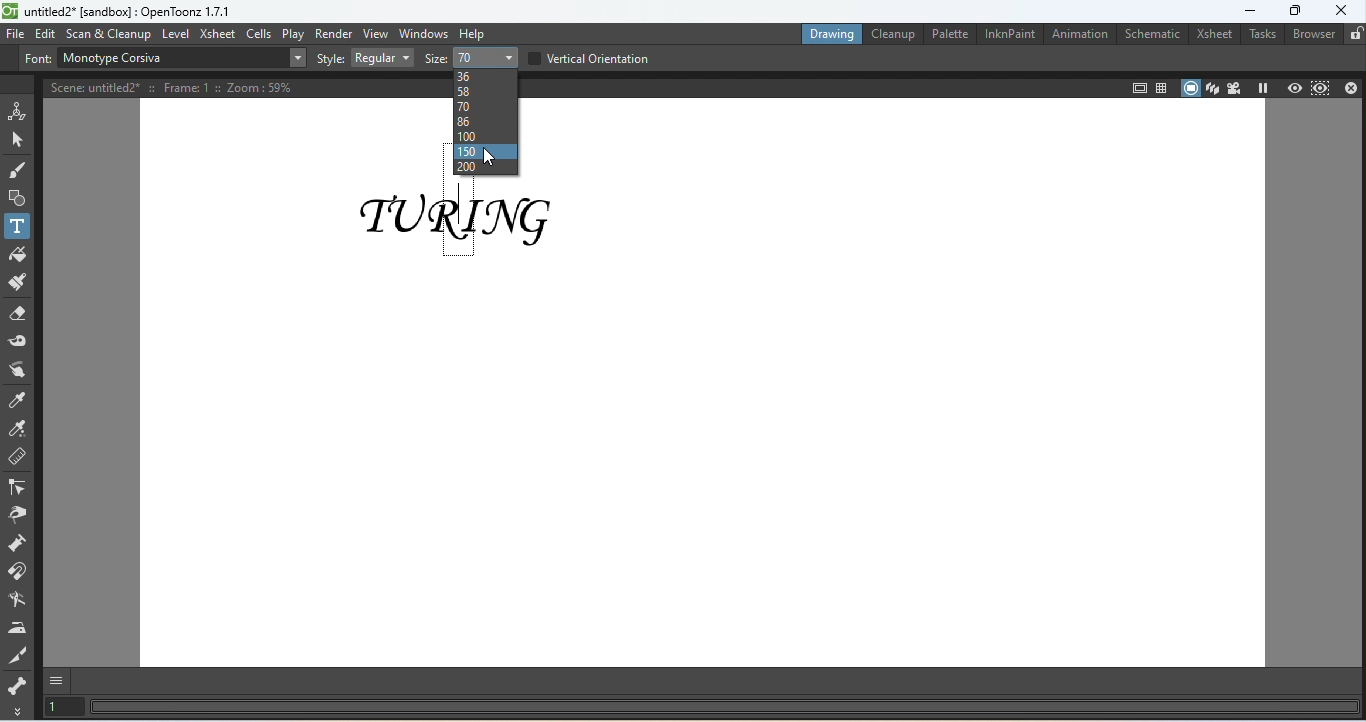 The height and width of the screenshot is (722, 1366). I want to click on Minimize, so click(1242, 11).